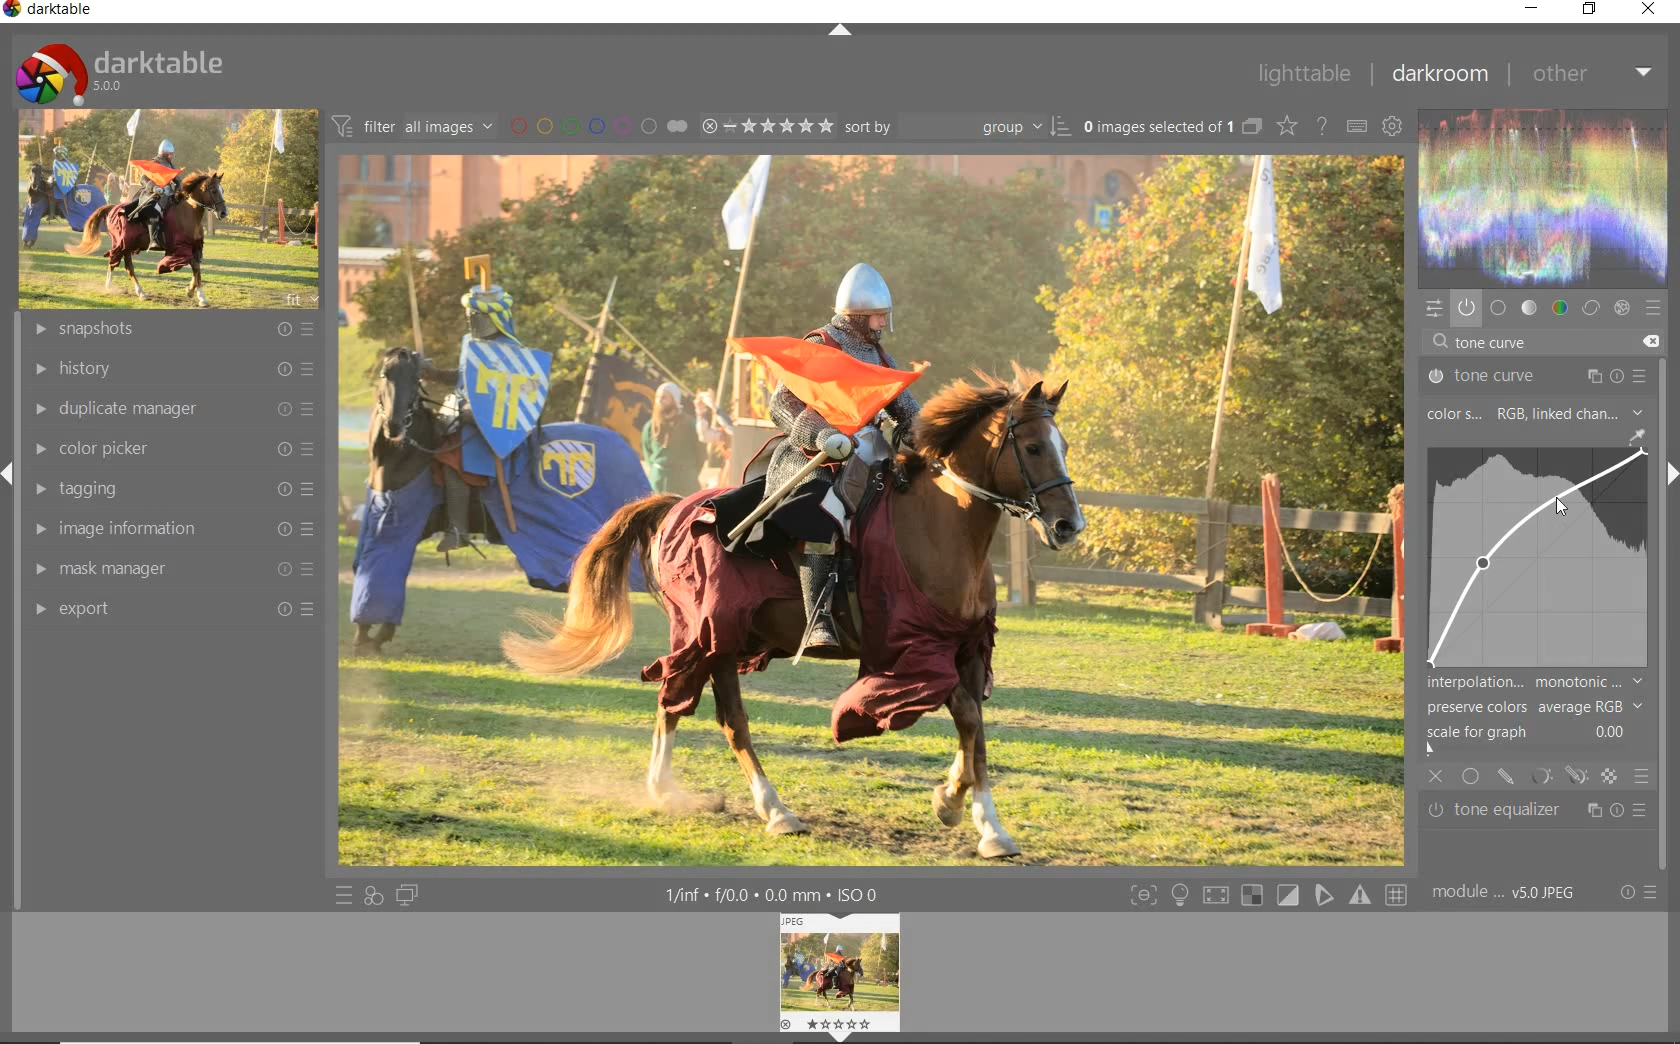  I want to click on uniformly, so click(1472, 776).